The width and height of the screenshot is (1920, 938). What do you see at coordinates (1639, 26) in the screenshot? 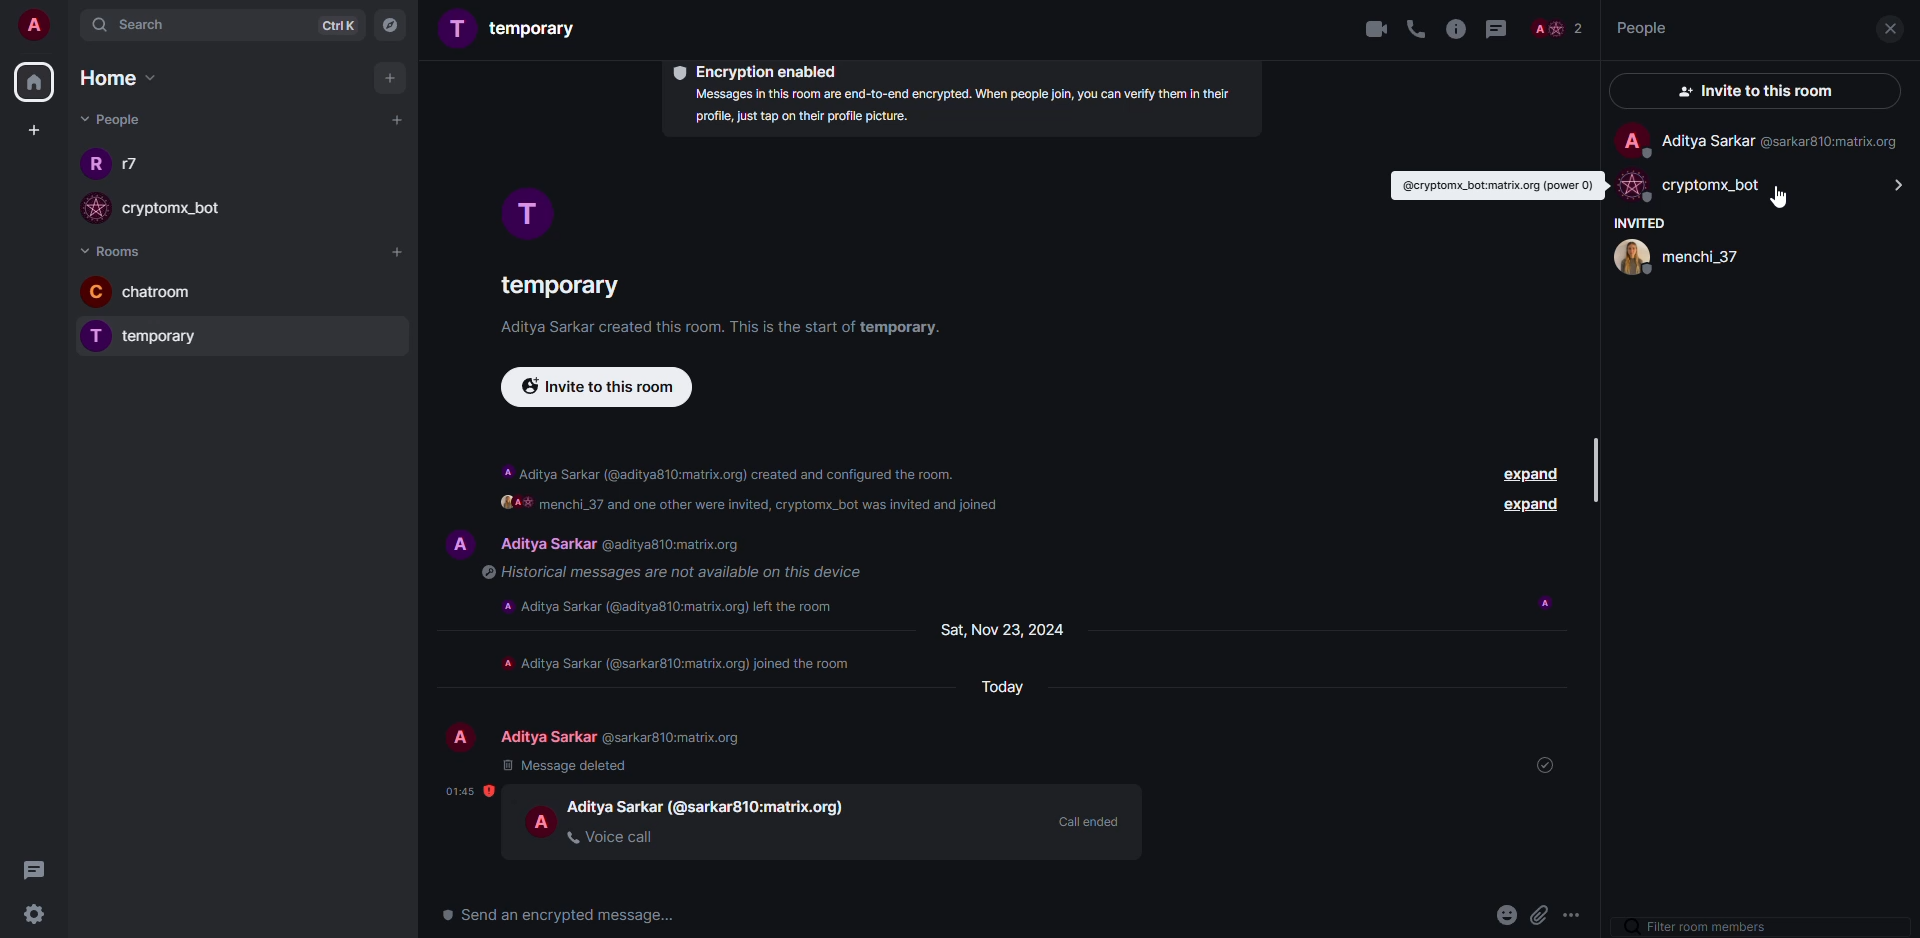
I see `people` at bounding box center [1639, 26].